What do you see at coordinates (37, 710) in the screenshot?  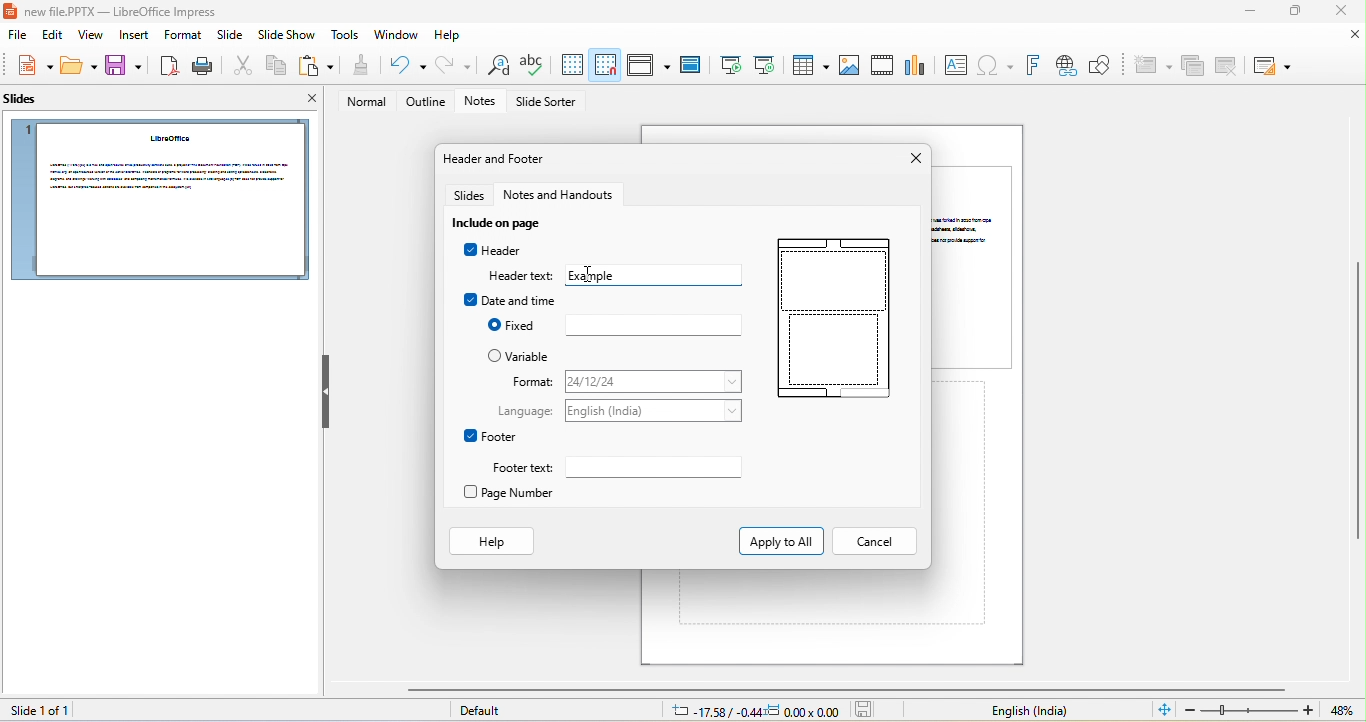 I see `slide 1 of 1` at bounding box center [37, 710].